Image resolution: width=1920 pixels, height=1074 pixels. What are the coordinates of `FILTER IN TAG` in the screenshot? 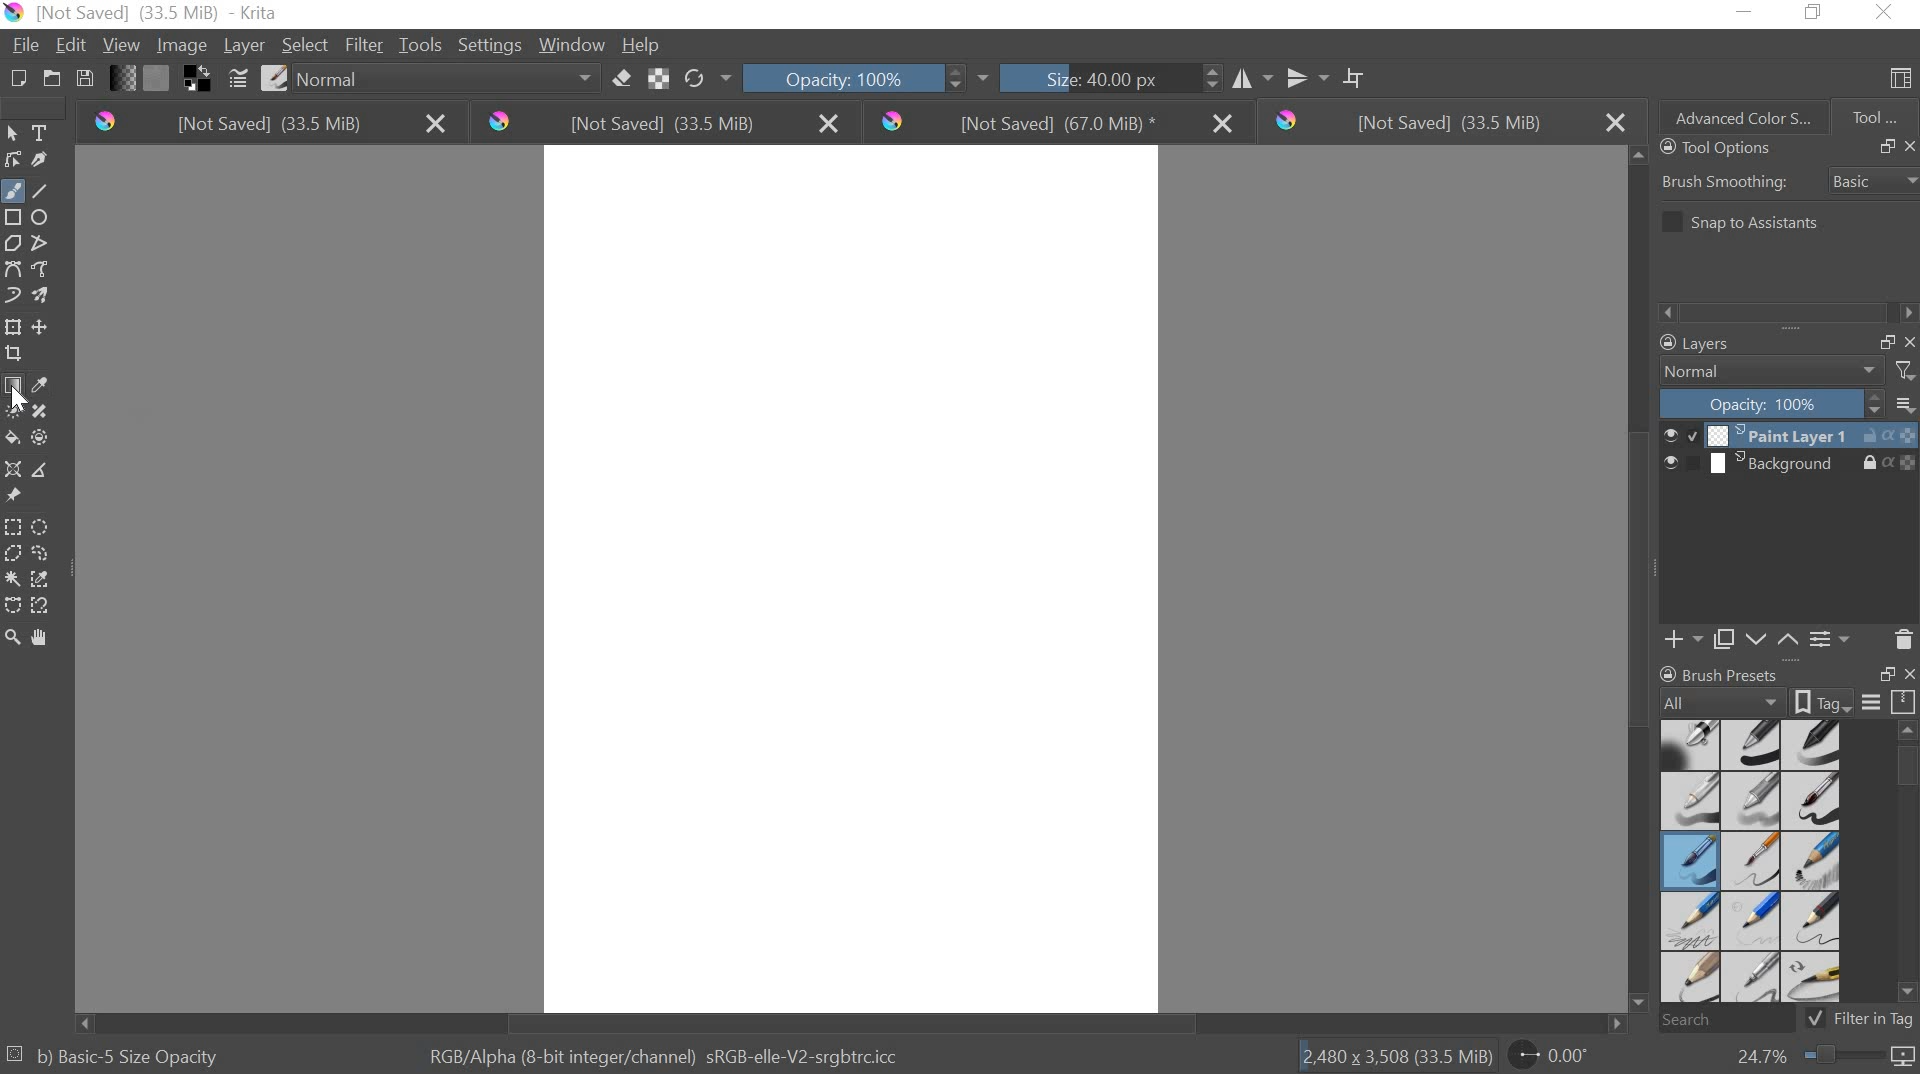 It's located at (1878, 1020).